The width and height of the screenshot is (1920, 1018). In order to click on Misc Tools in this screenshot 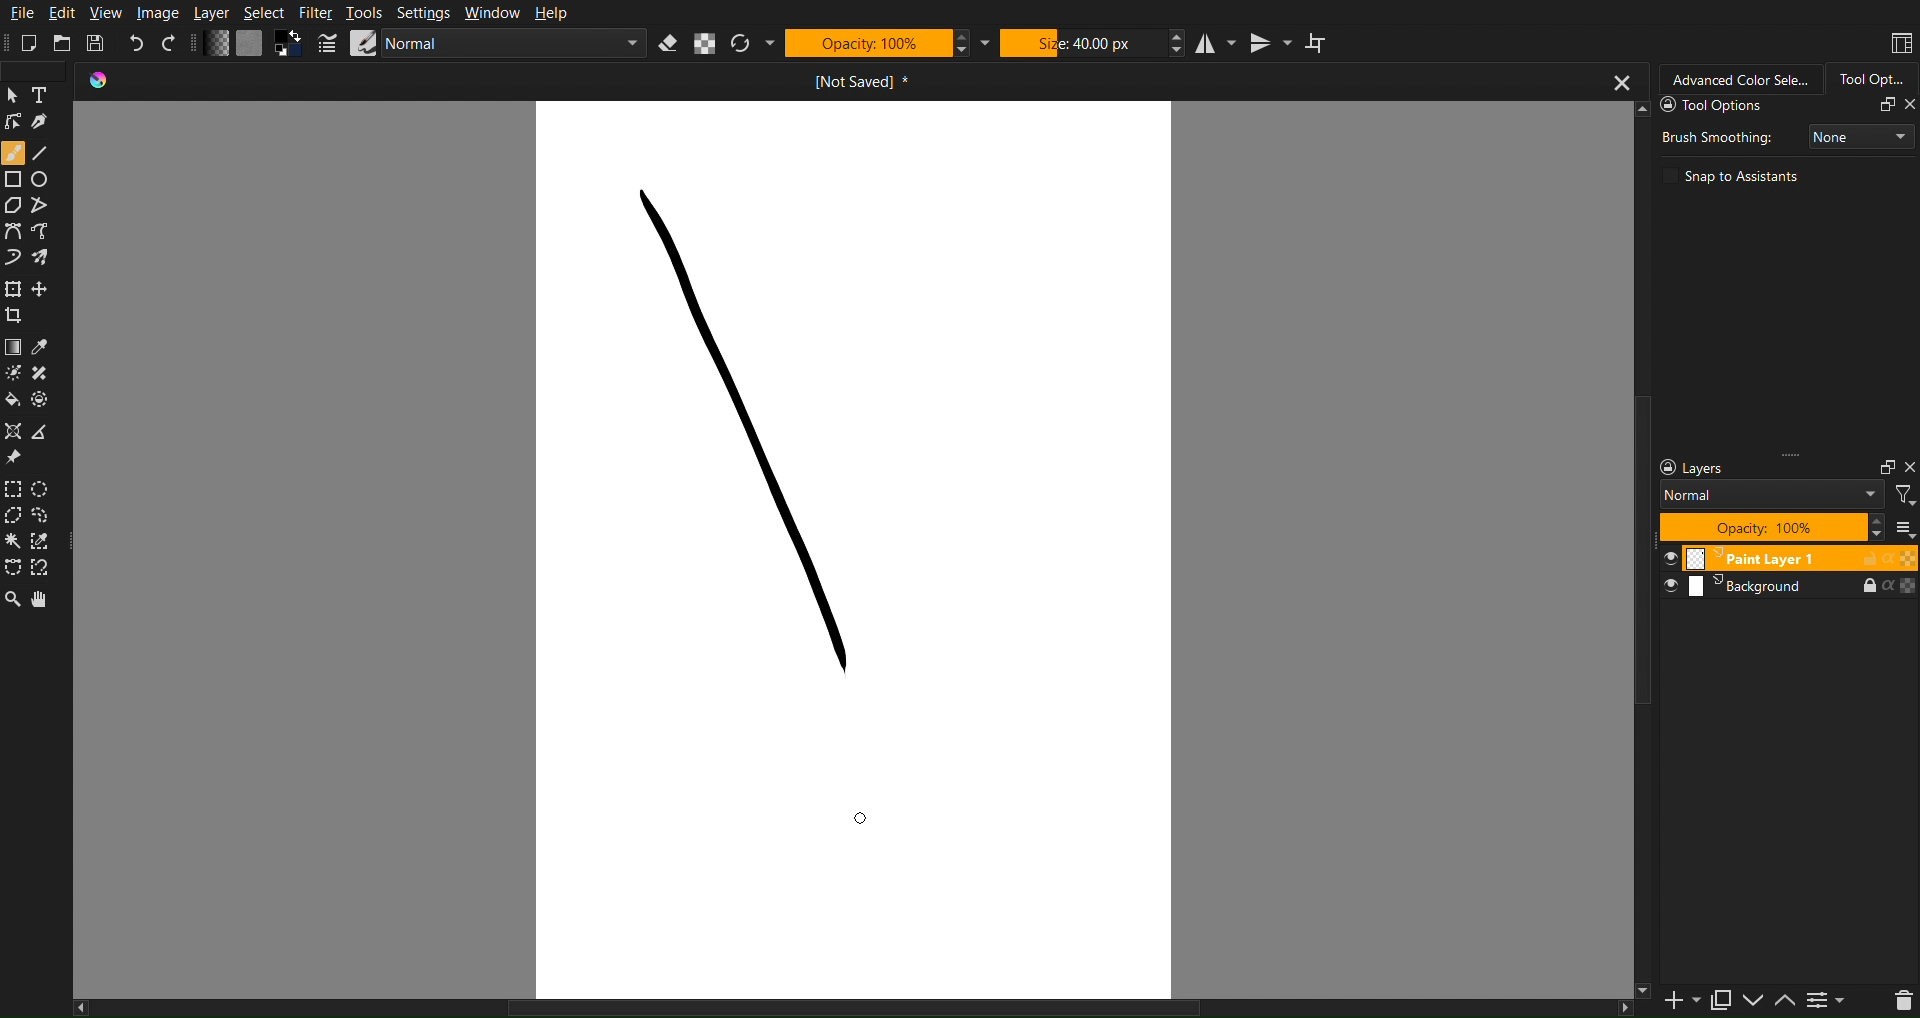, I will do `click(16, 428)`.